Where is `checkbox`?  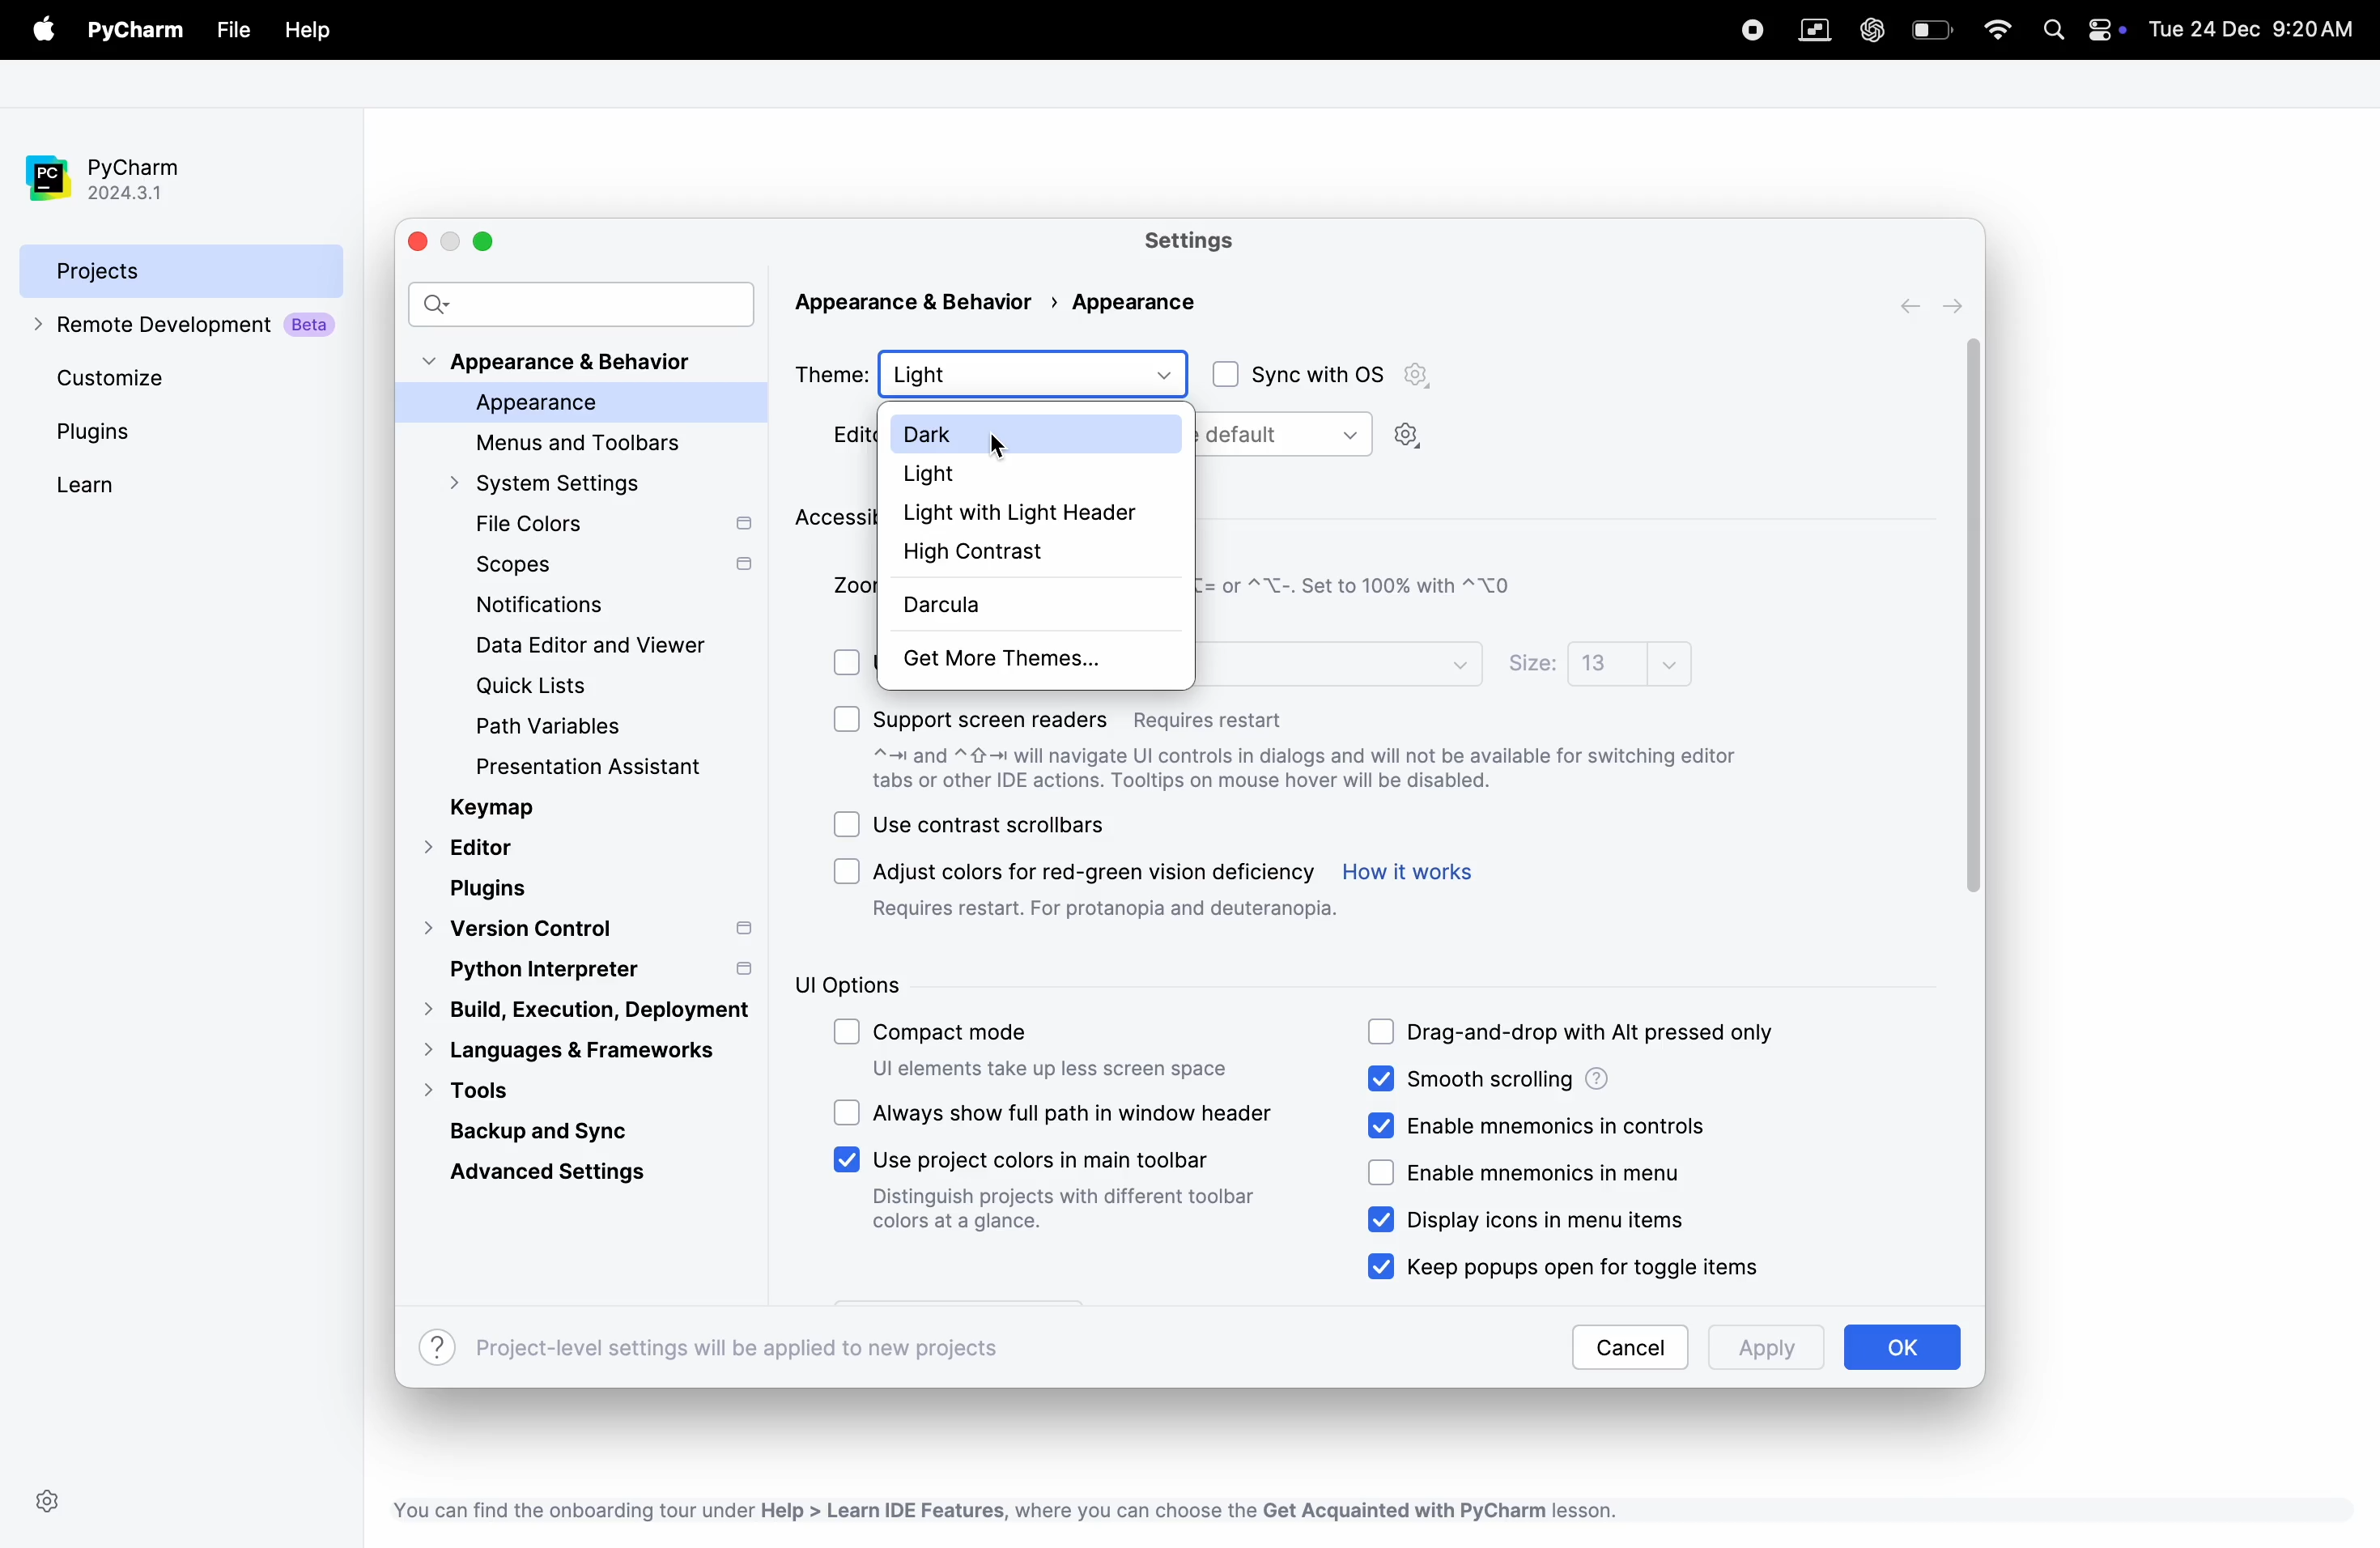 checkbox is located at coordinates (847, 719).